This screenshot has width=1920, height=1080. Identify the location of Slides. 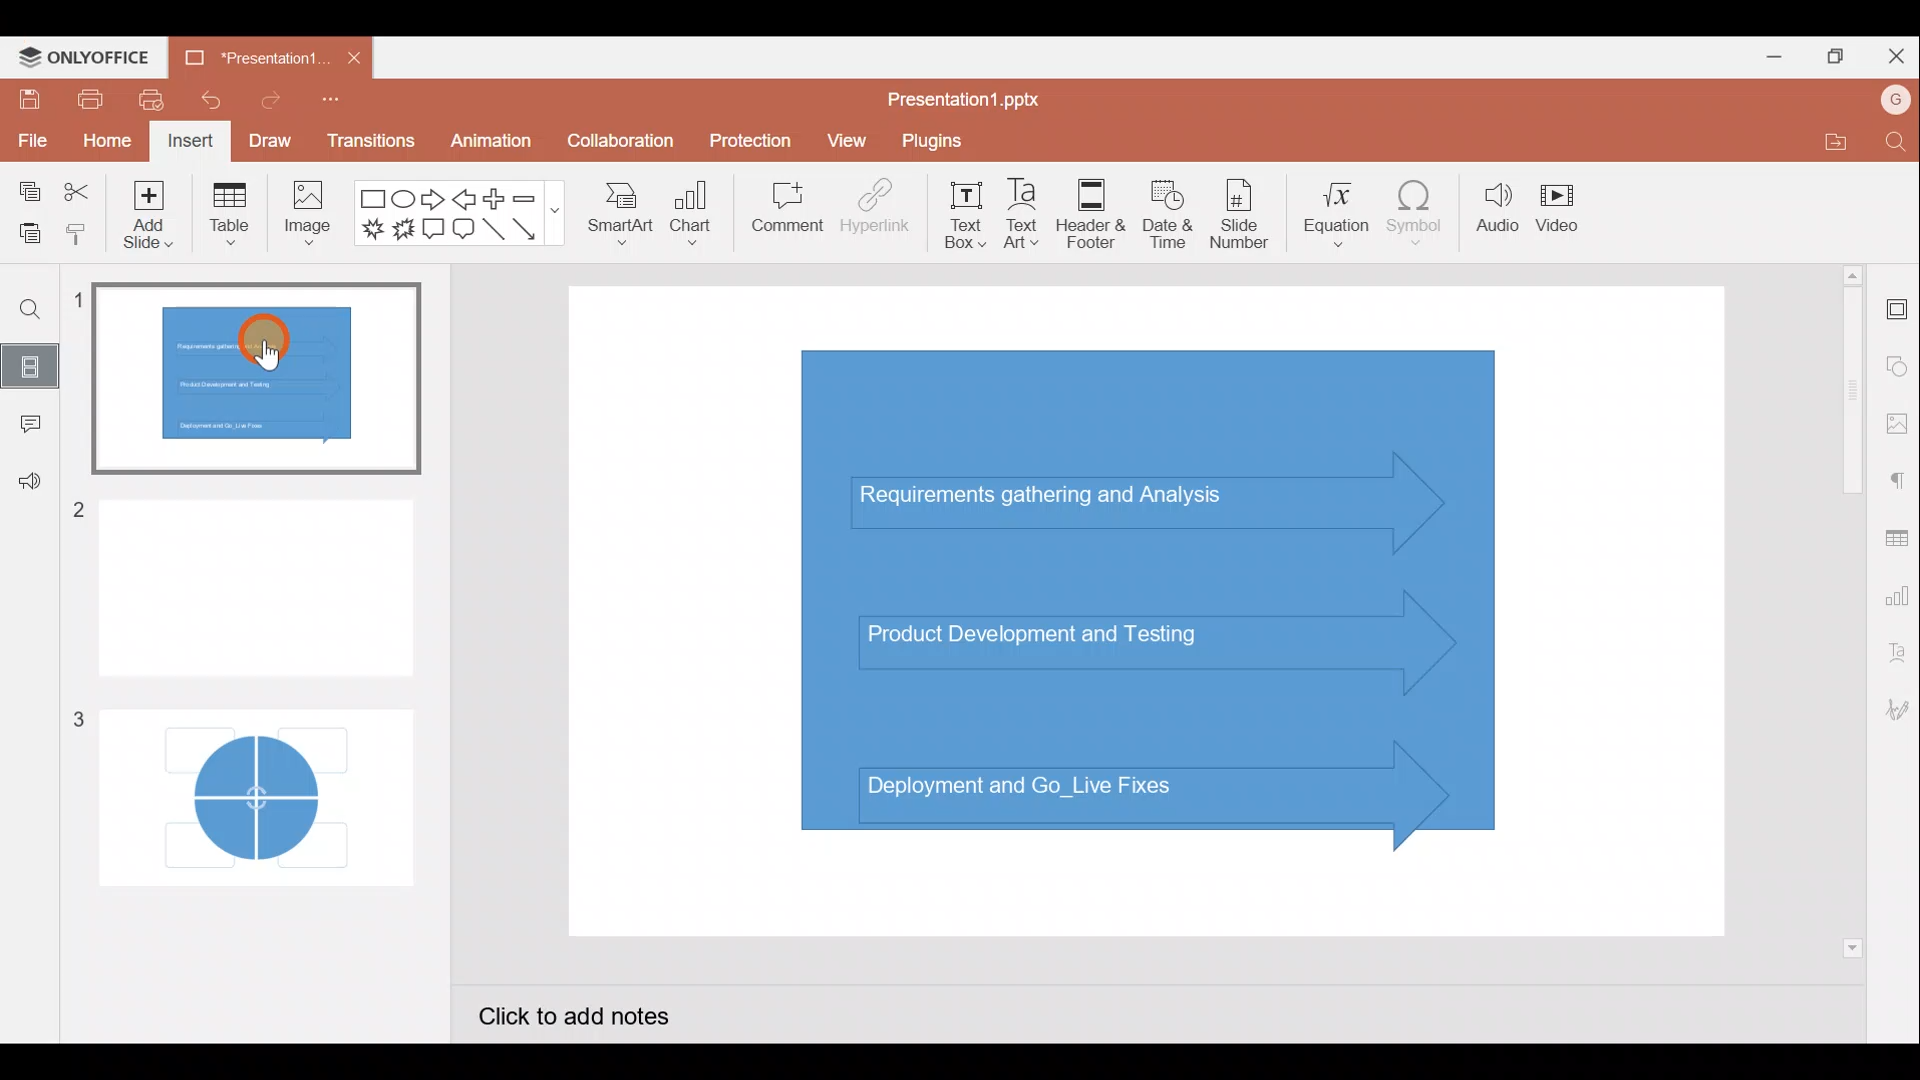
(35, 362).